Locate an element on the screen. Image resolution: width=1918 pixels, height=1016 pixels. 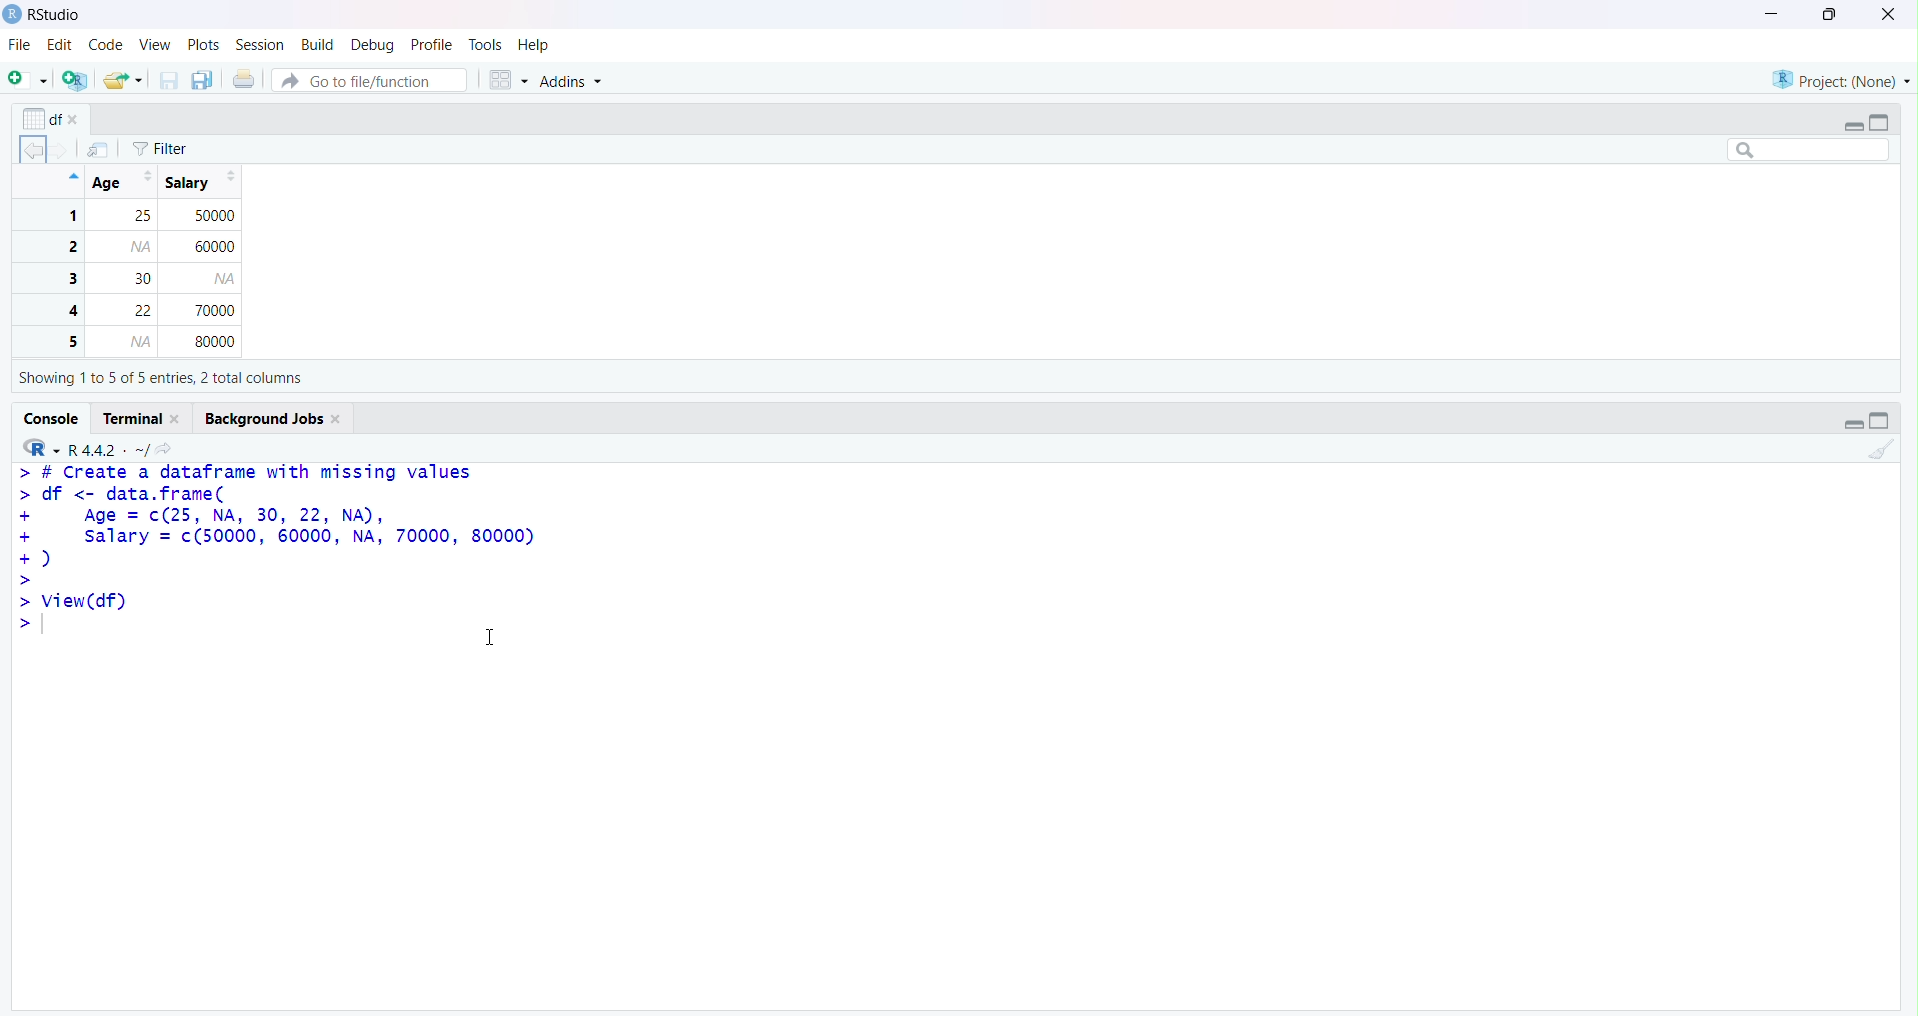
Maximize/Restore is located at coordinates (1881, 420).